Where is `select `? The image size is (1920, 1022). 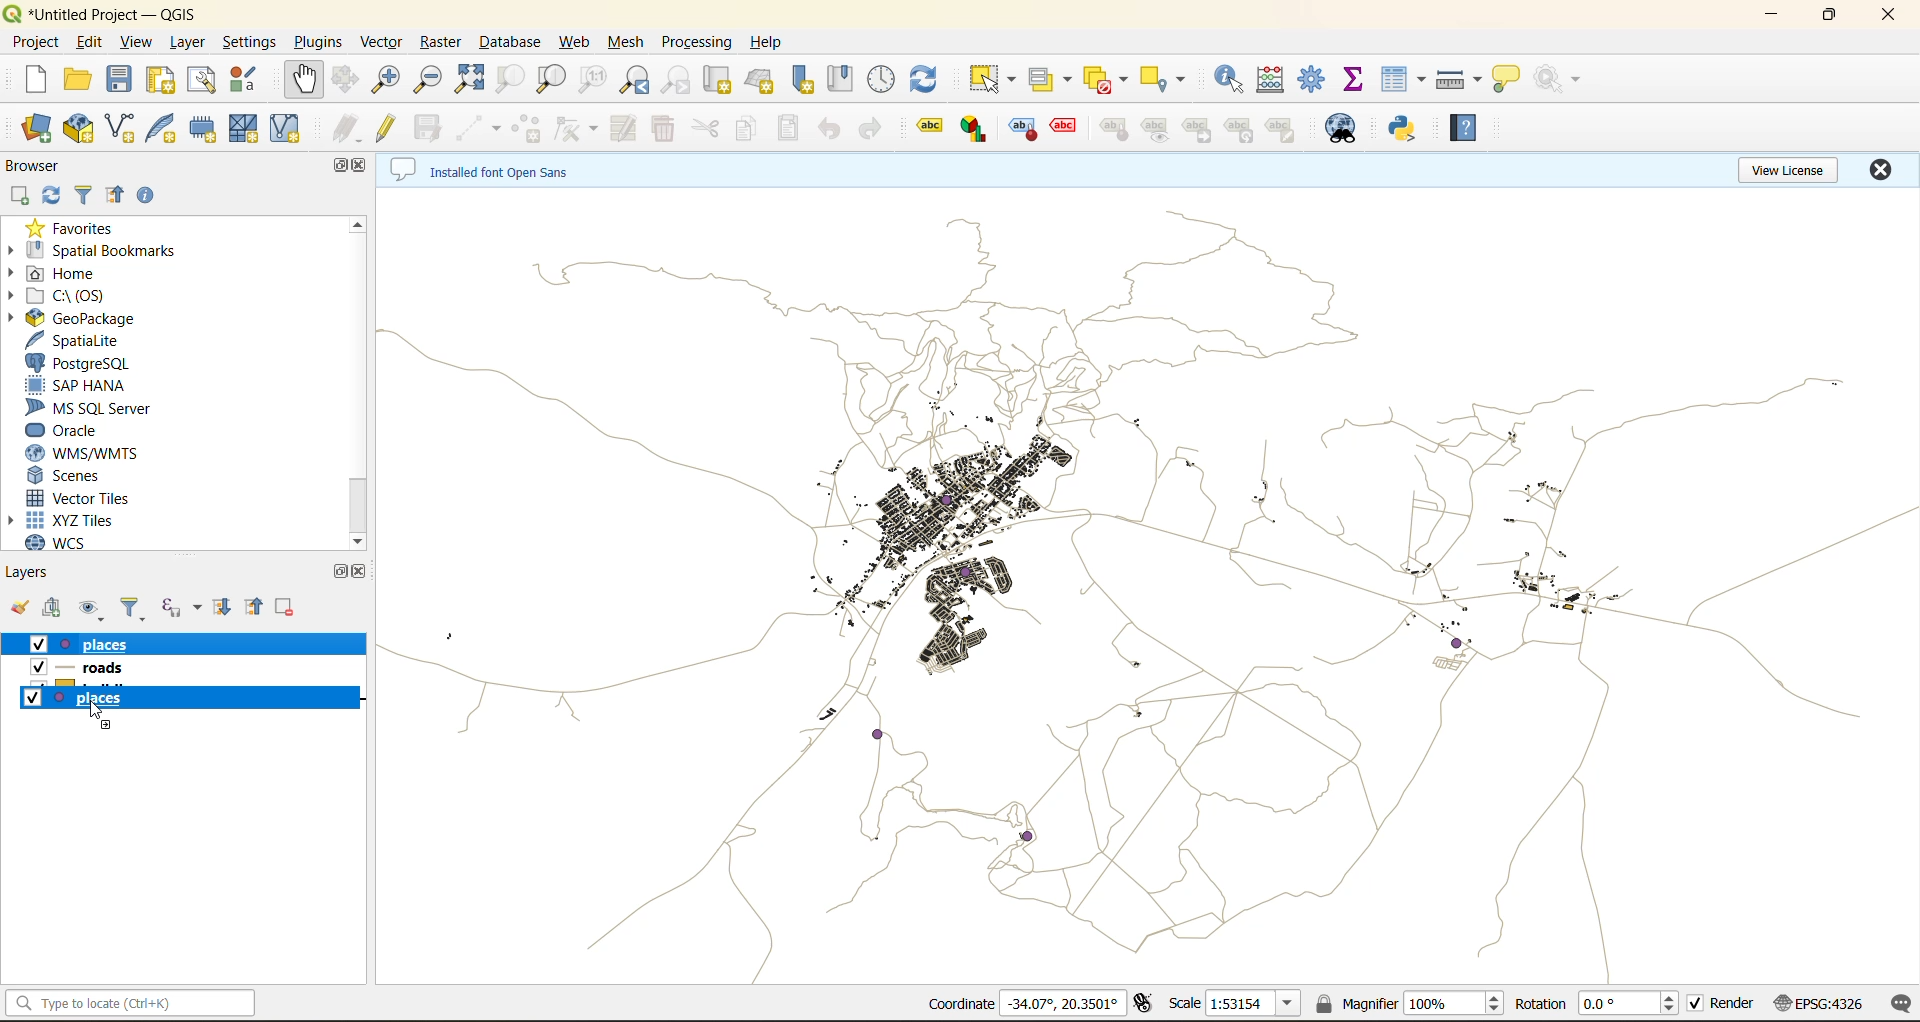
select  is located at coordinates (991, 79).